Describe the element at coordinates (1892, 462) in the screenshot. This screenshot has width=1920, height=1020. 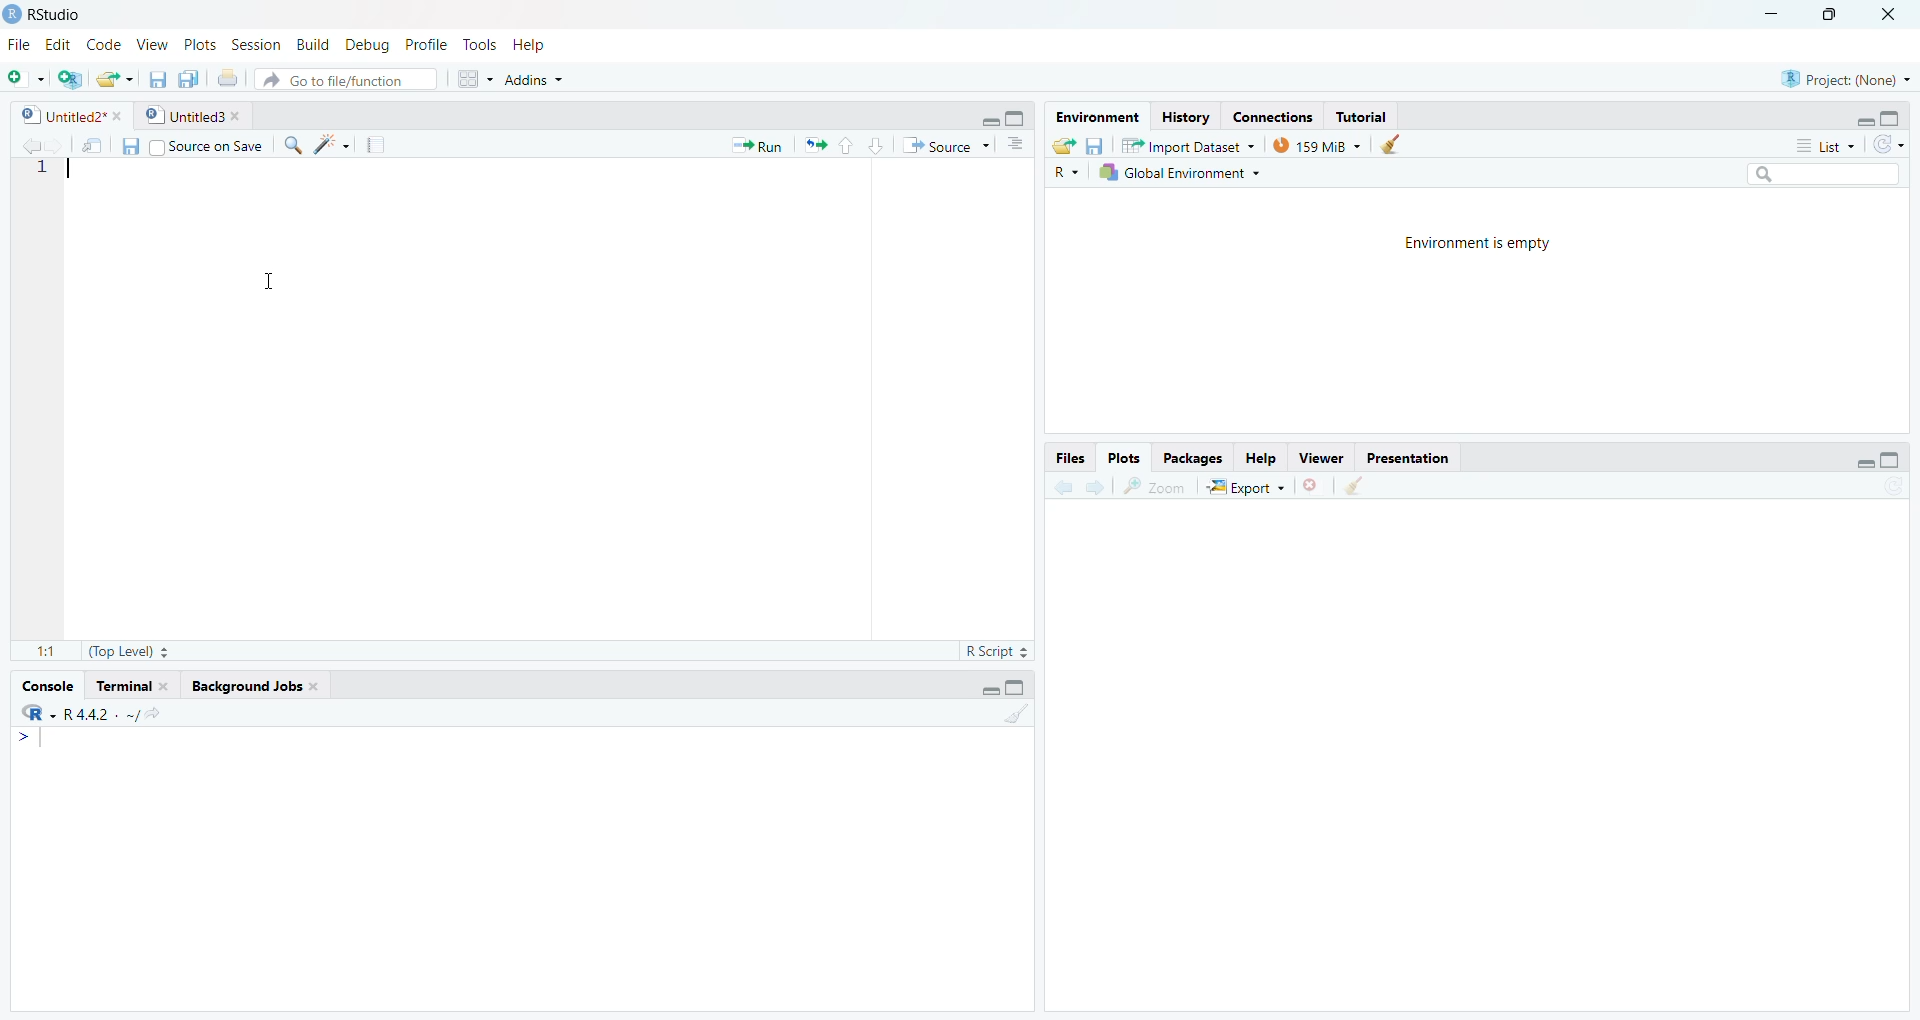
I see `Maximize` at that location.